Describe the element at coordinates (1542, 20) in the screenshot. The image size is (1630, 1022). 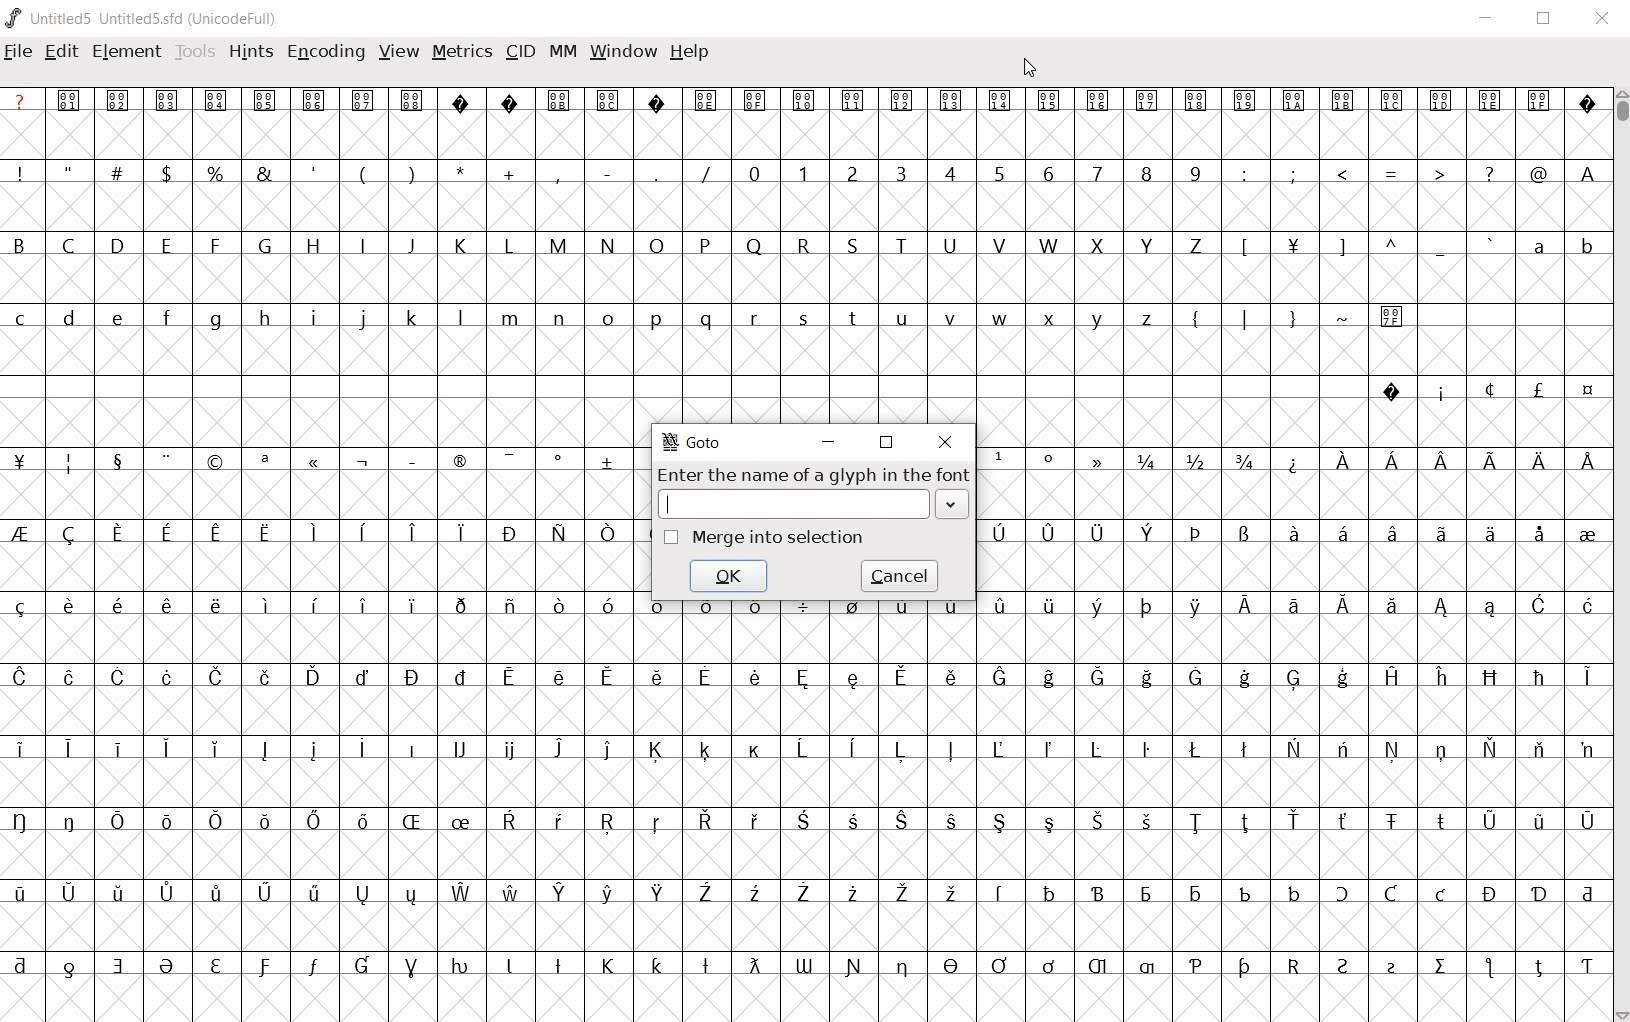
I see `maximize` at that location.